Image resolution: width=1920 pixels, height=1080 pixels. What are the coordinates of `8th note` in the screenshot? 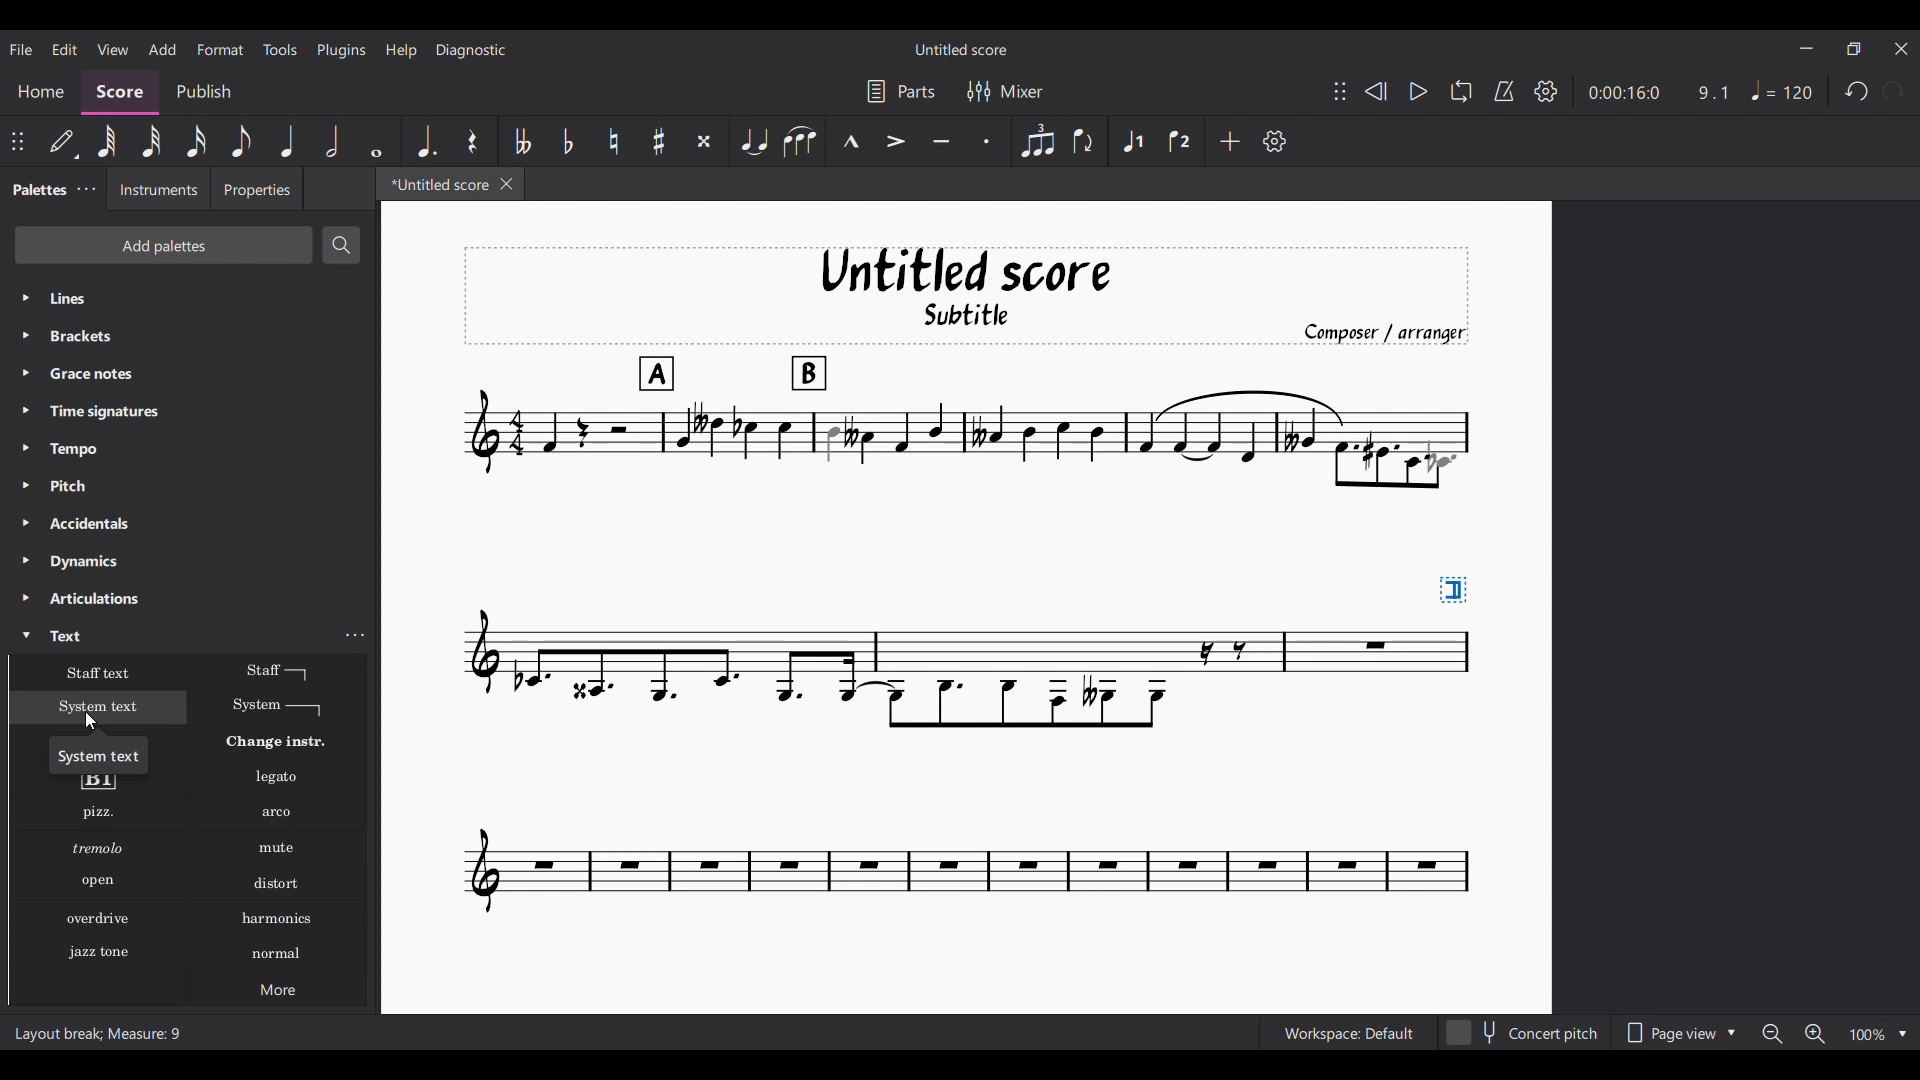 It's located at (241, 141).